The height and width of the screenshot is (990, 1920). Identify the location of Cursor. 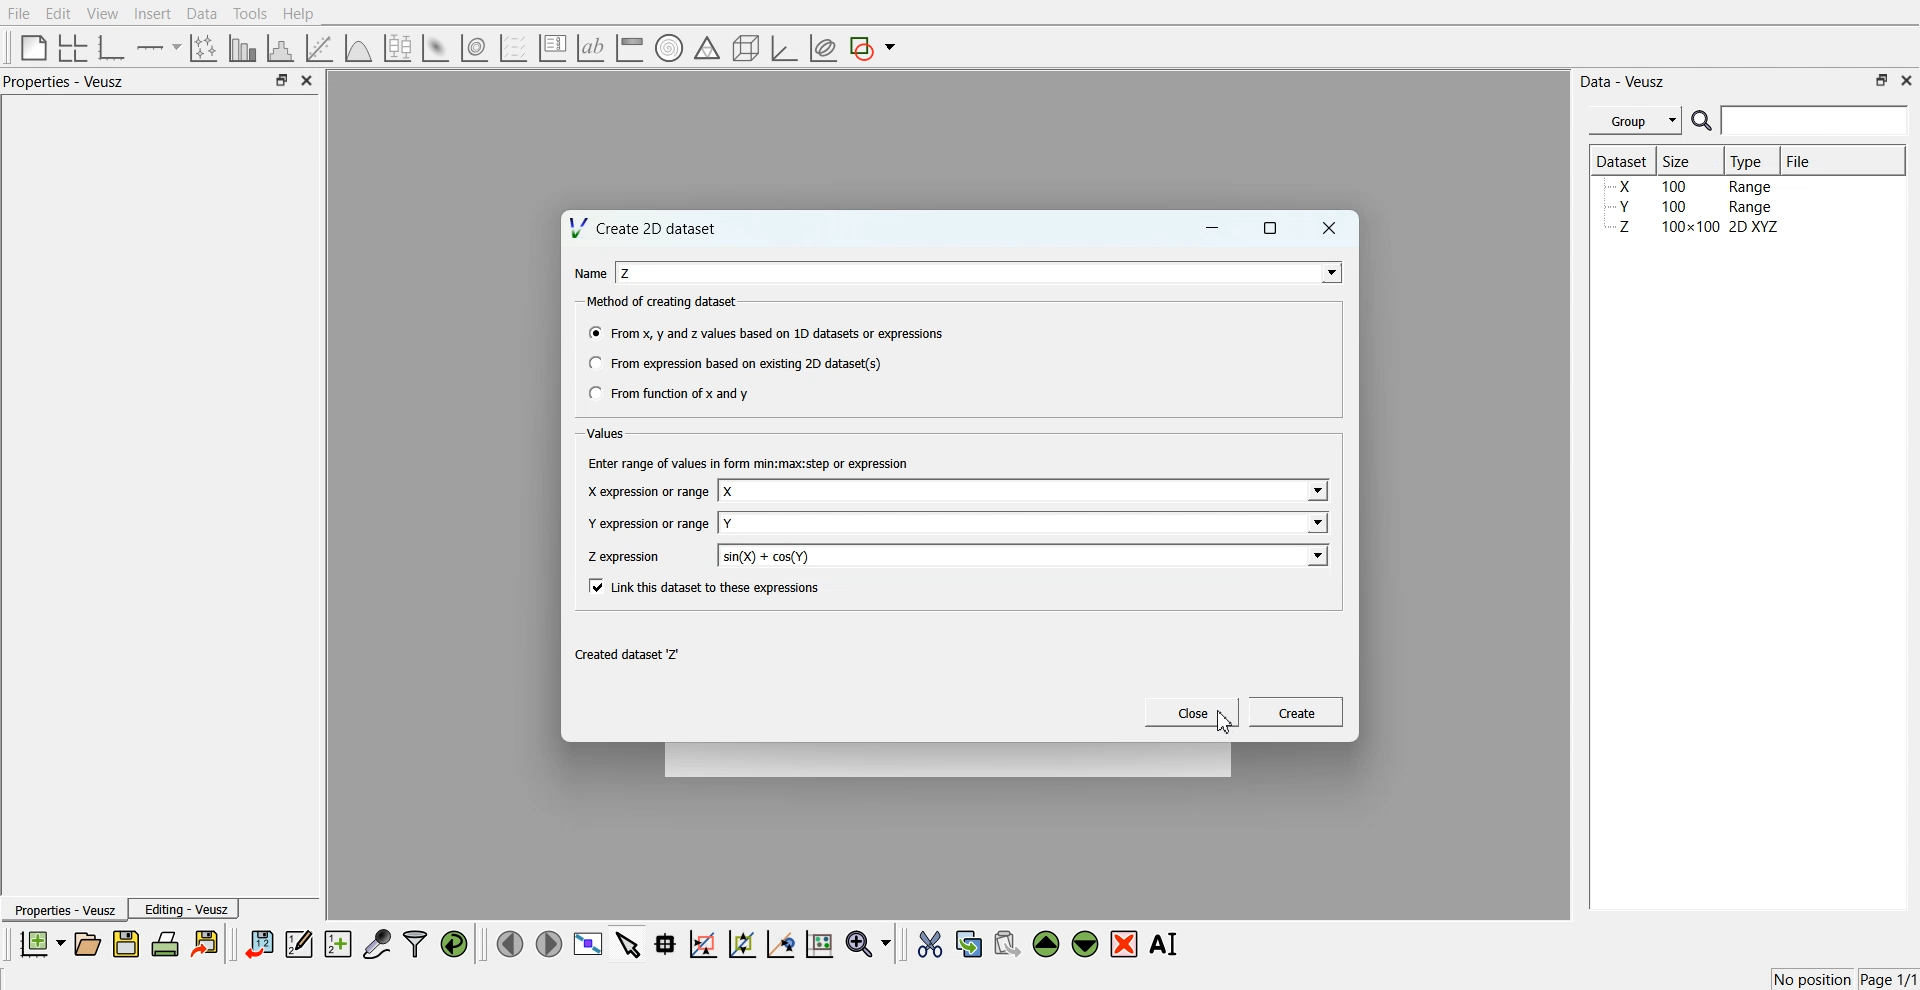
(1224, 721).